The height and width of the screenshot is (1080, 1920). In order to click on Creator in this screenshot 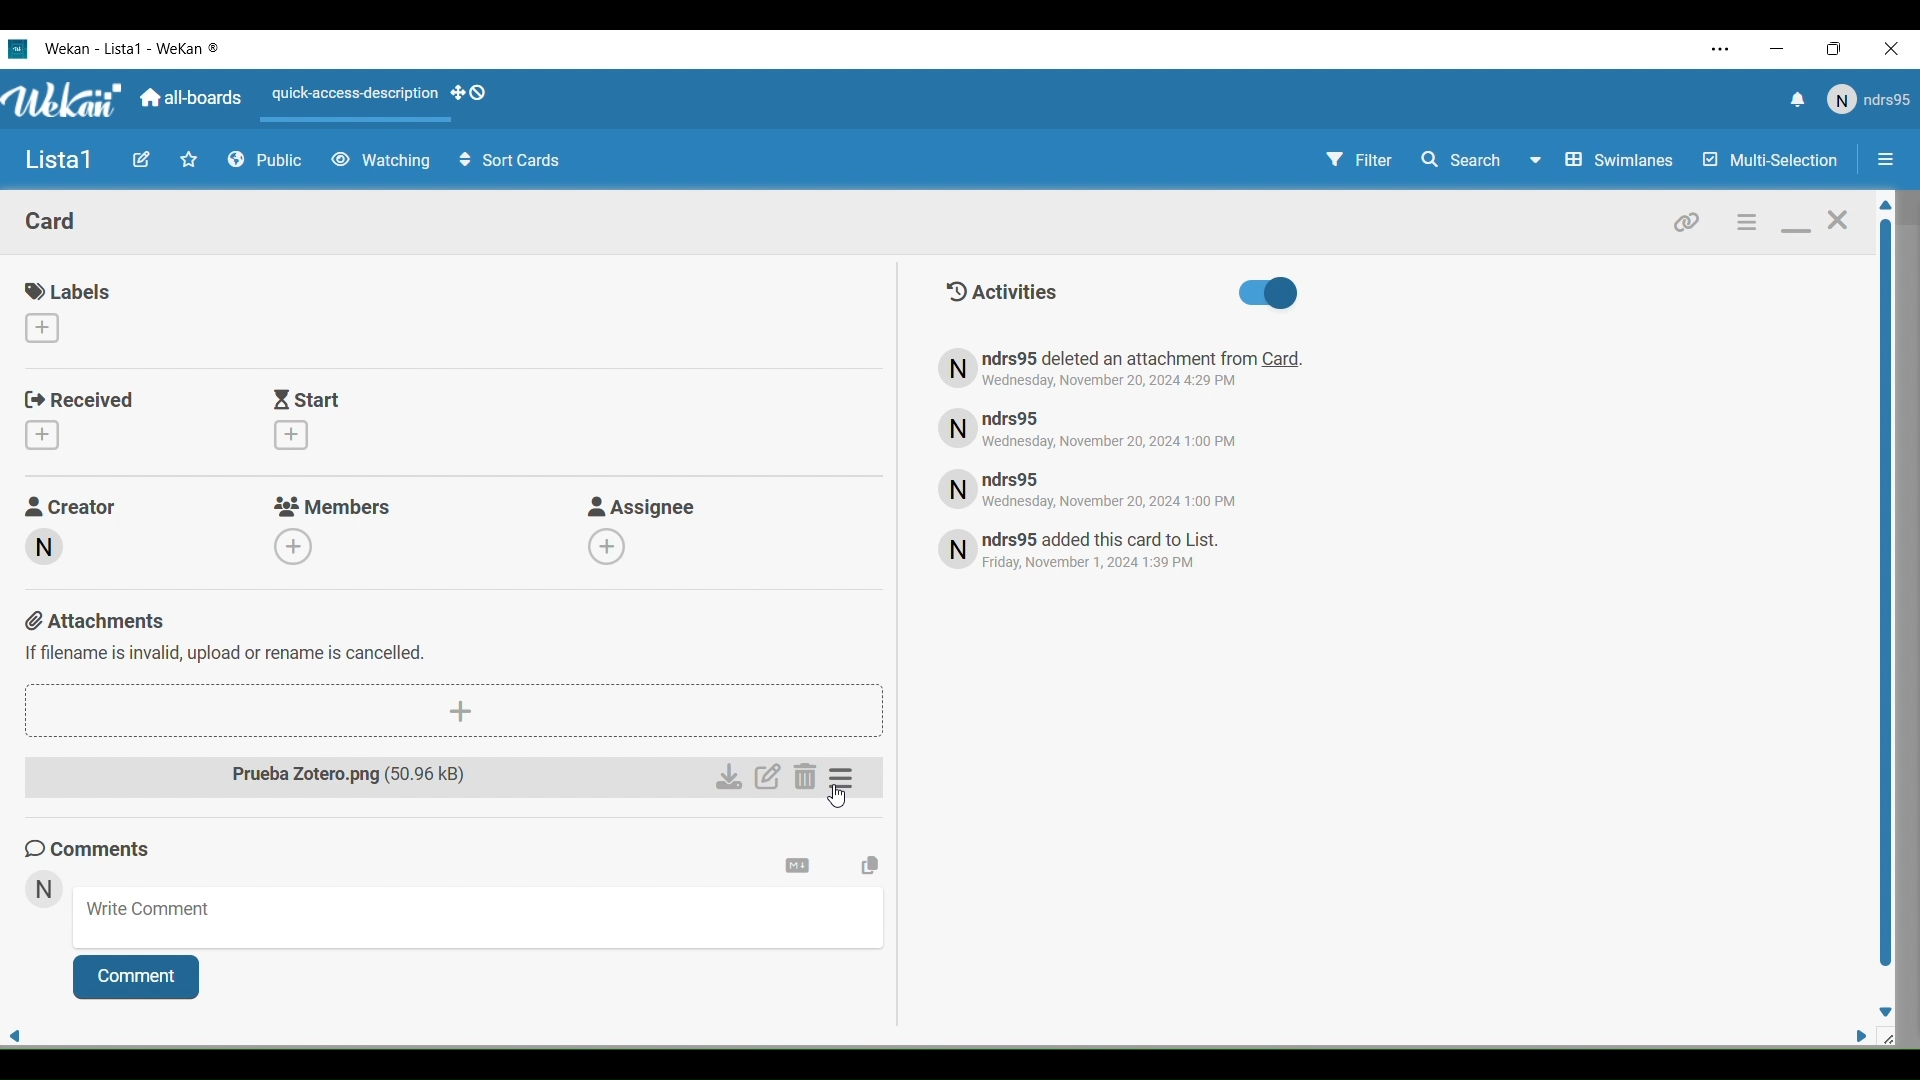, I will do `click(42, 547)`.